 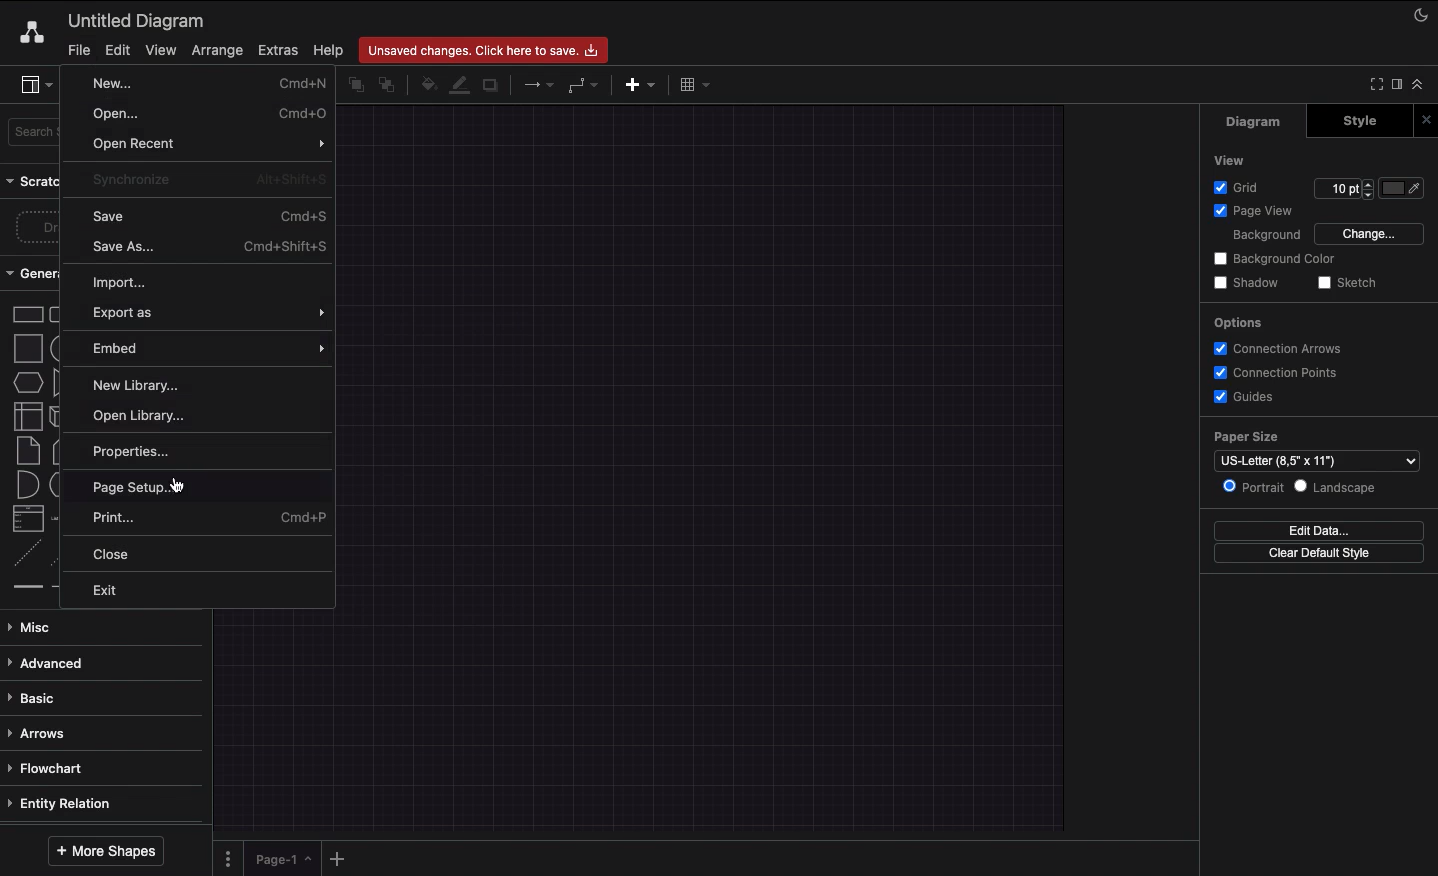 I want to click on To front, so click(x=355, y=85).